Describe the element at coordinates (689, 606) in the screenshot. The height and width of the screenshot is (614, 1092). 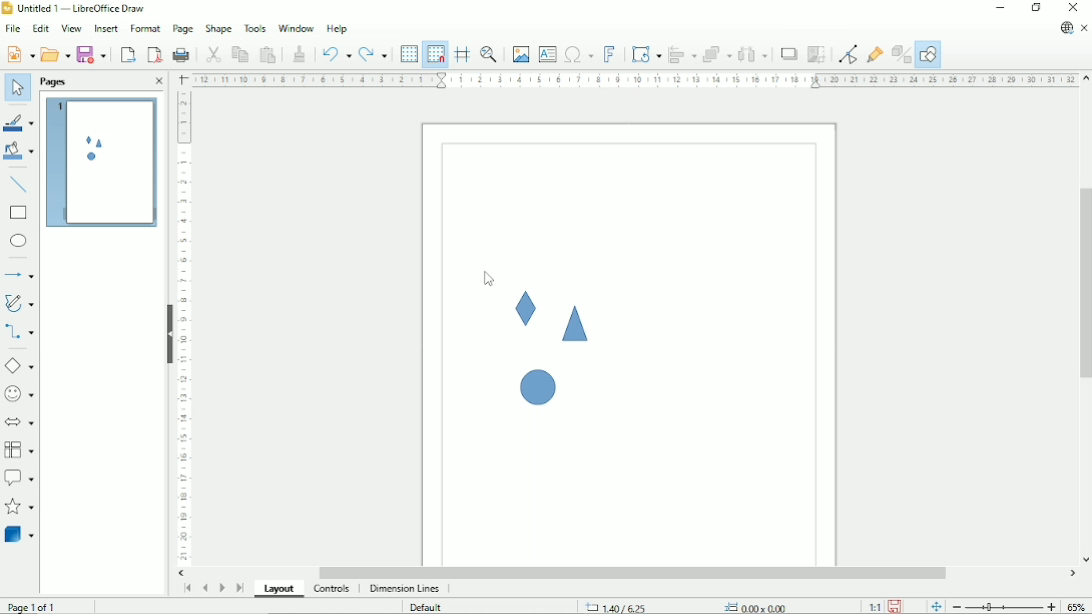
I see `Cursor position` at that location.